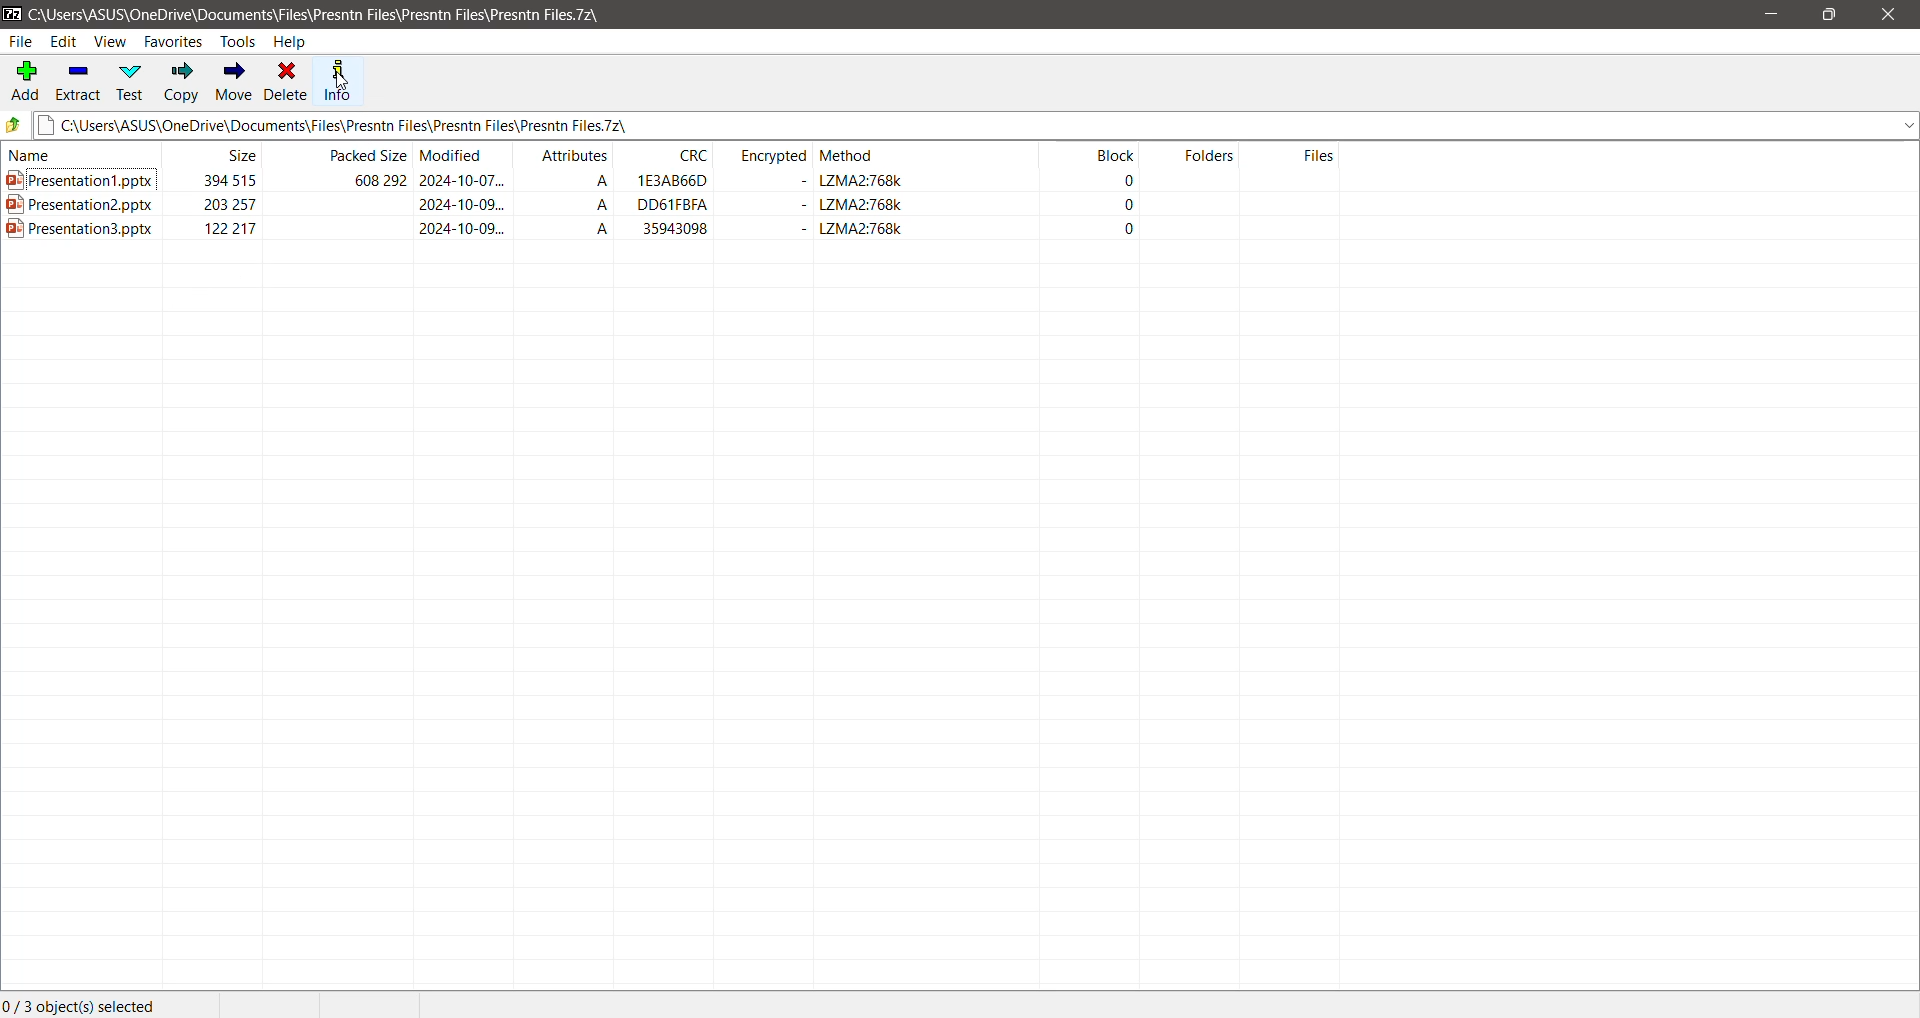  I want to click on 608292, so click(365, 181).